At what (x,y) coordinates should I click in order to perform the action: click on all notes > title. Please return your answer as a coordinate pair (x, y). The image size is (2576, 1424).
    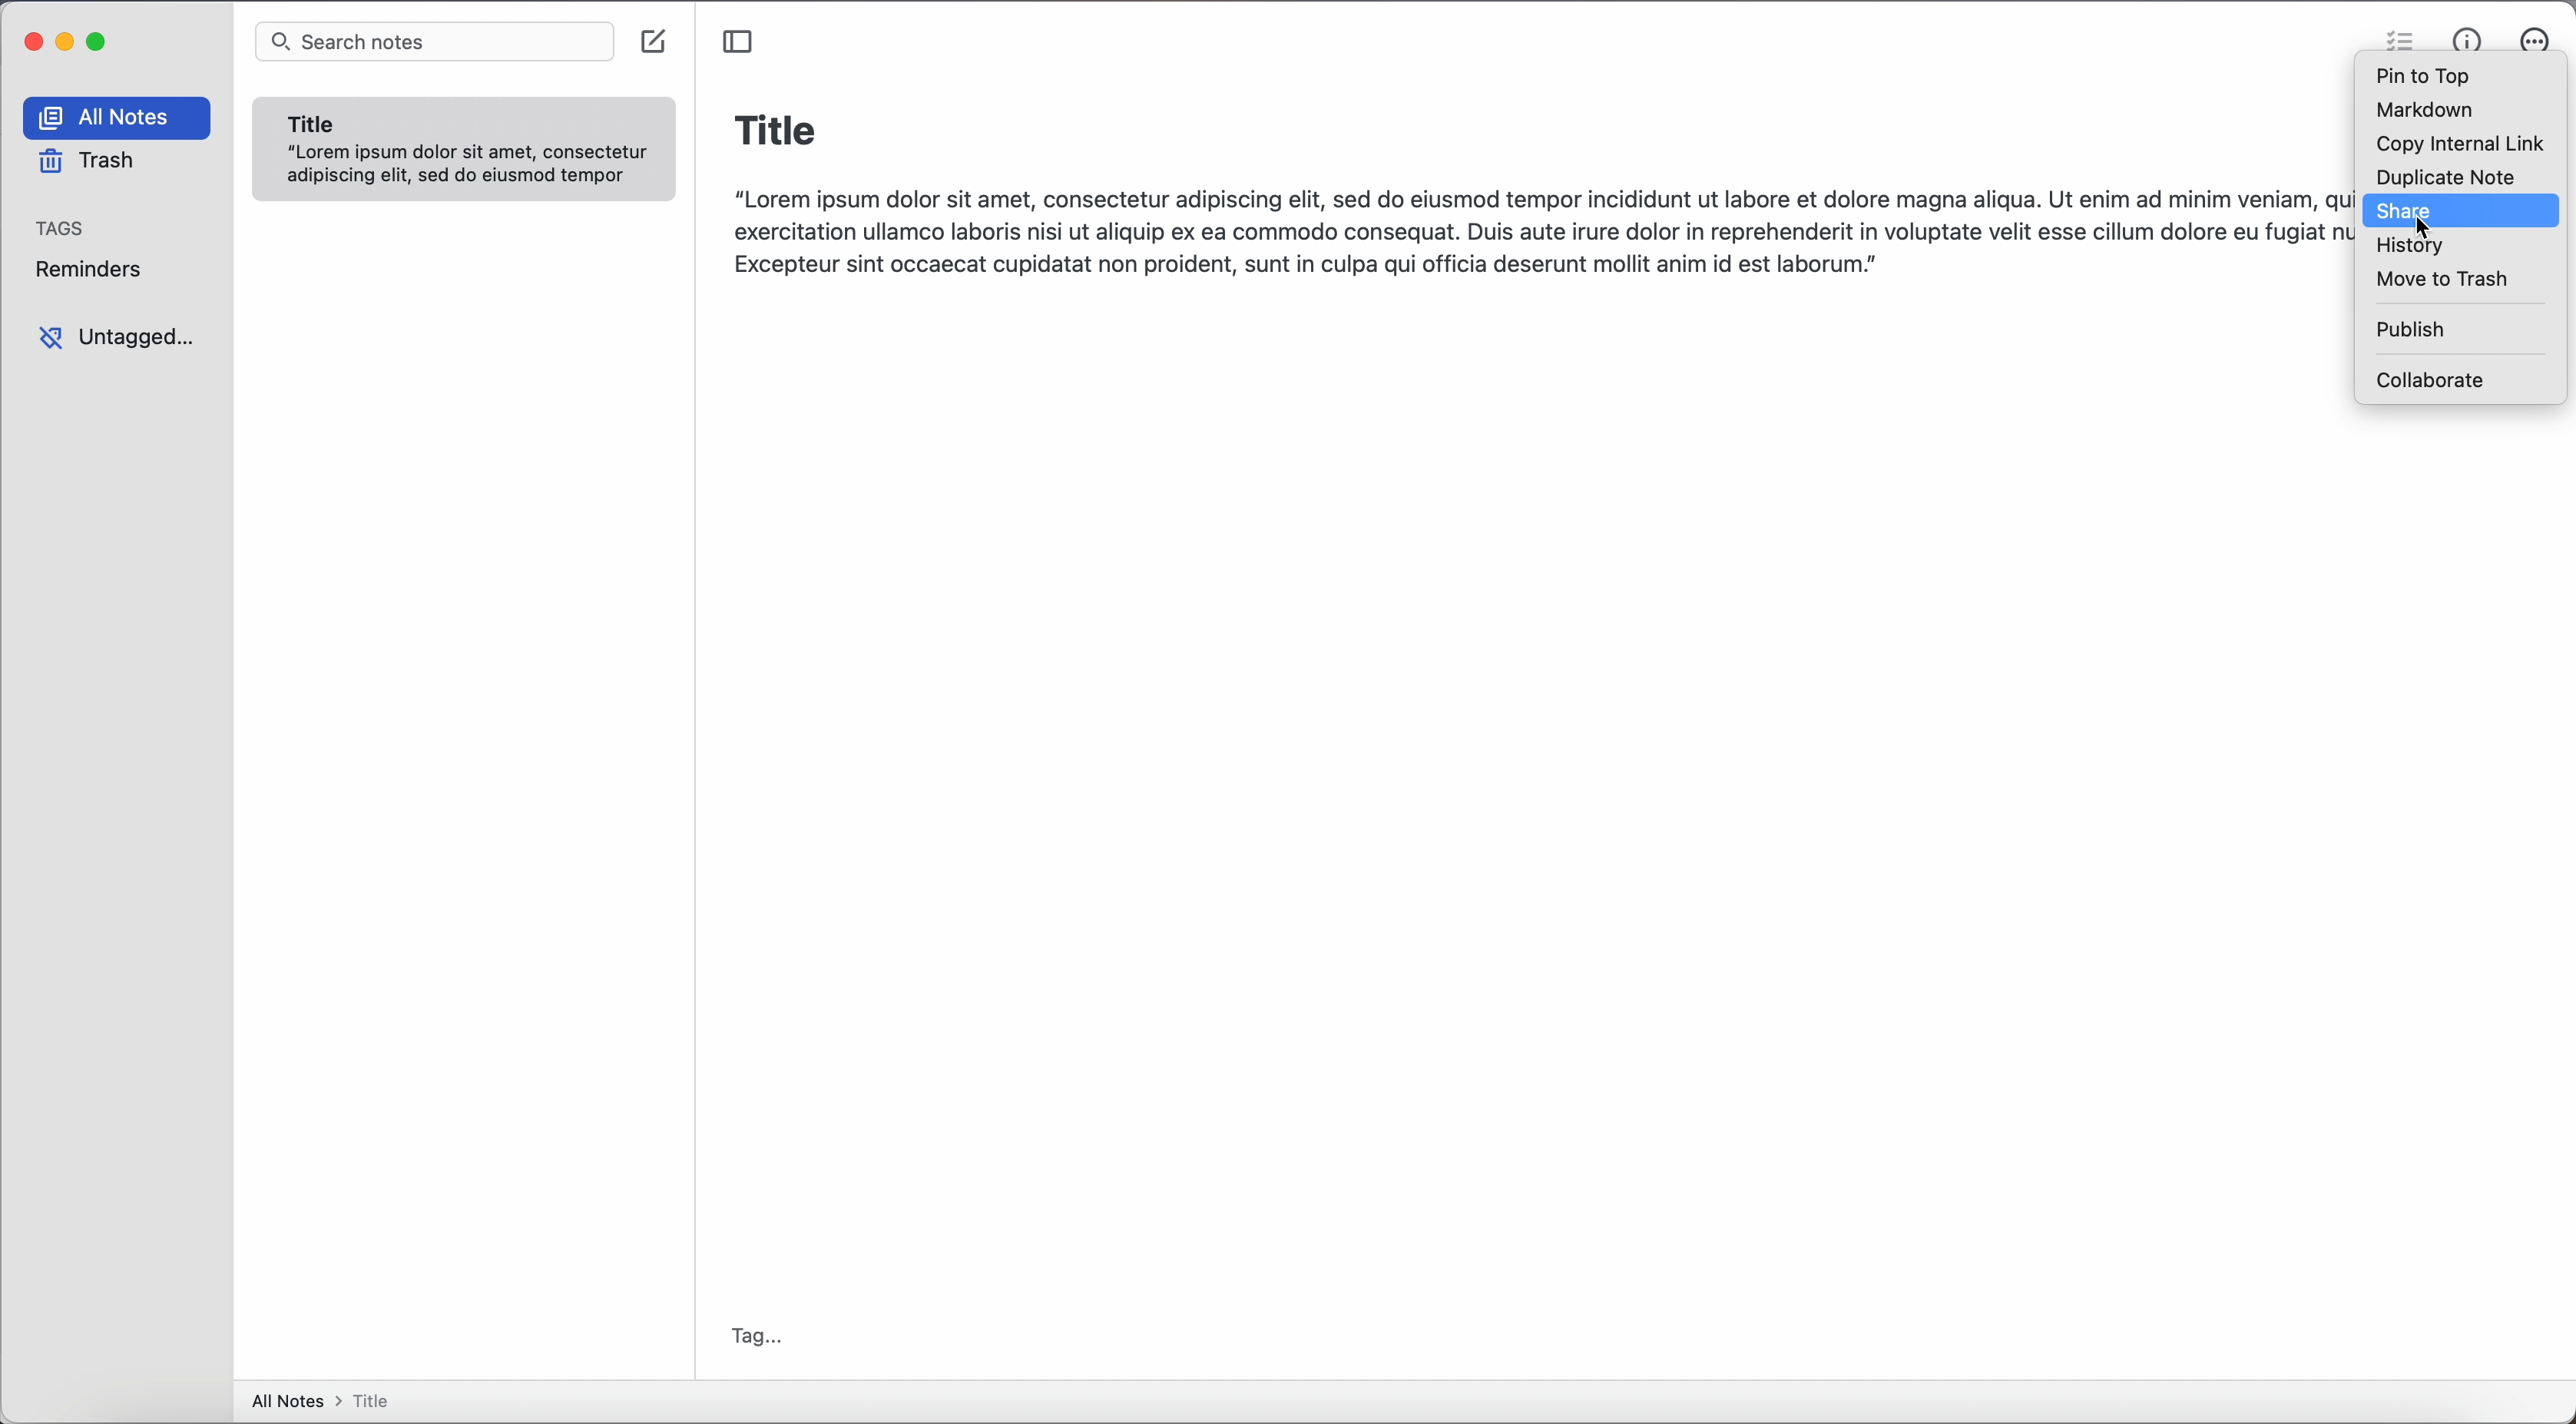
    Looking at the image, I should click on (327, 1400).